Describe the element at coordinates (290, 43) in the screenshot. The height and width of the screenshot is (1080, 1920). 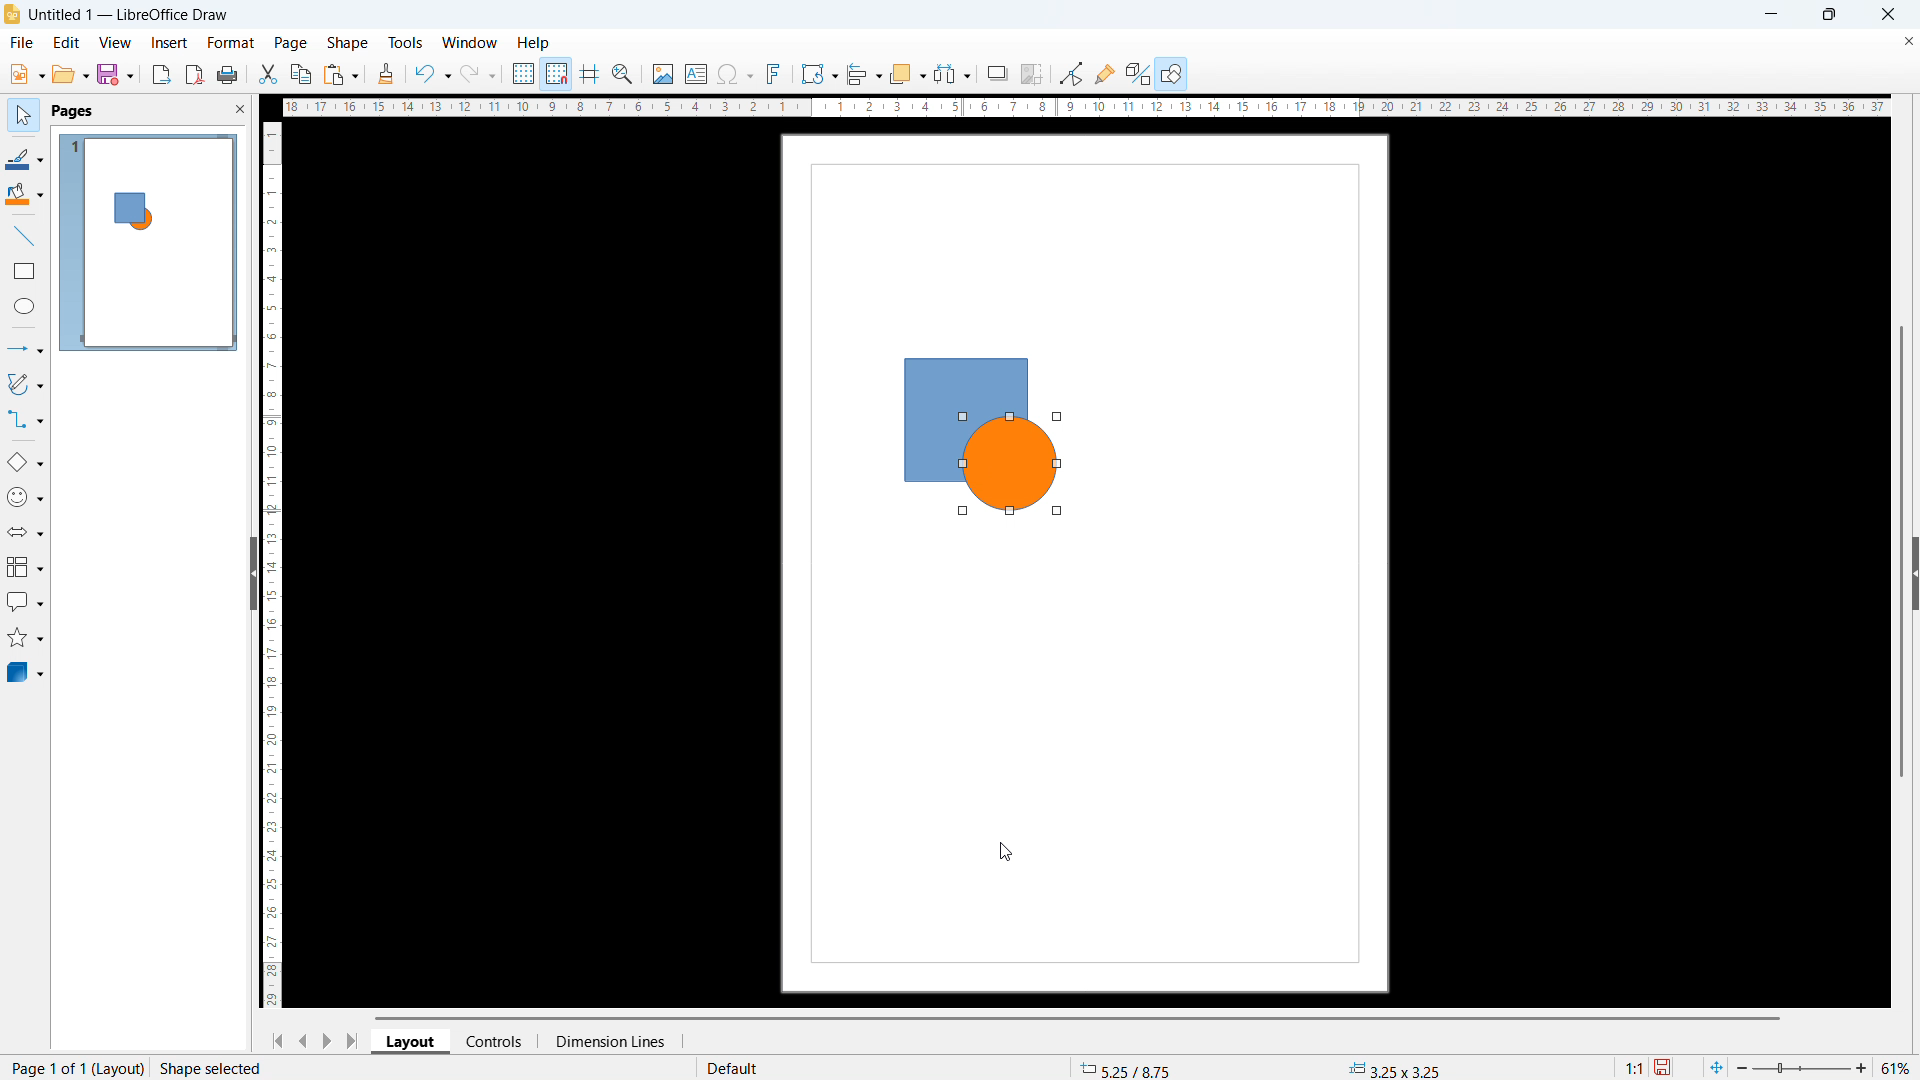
I see `Page ` at that location.